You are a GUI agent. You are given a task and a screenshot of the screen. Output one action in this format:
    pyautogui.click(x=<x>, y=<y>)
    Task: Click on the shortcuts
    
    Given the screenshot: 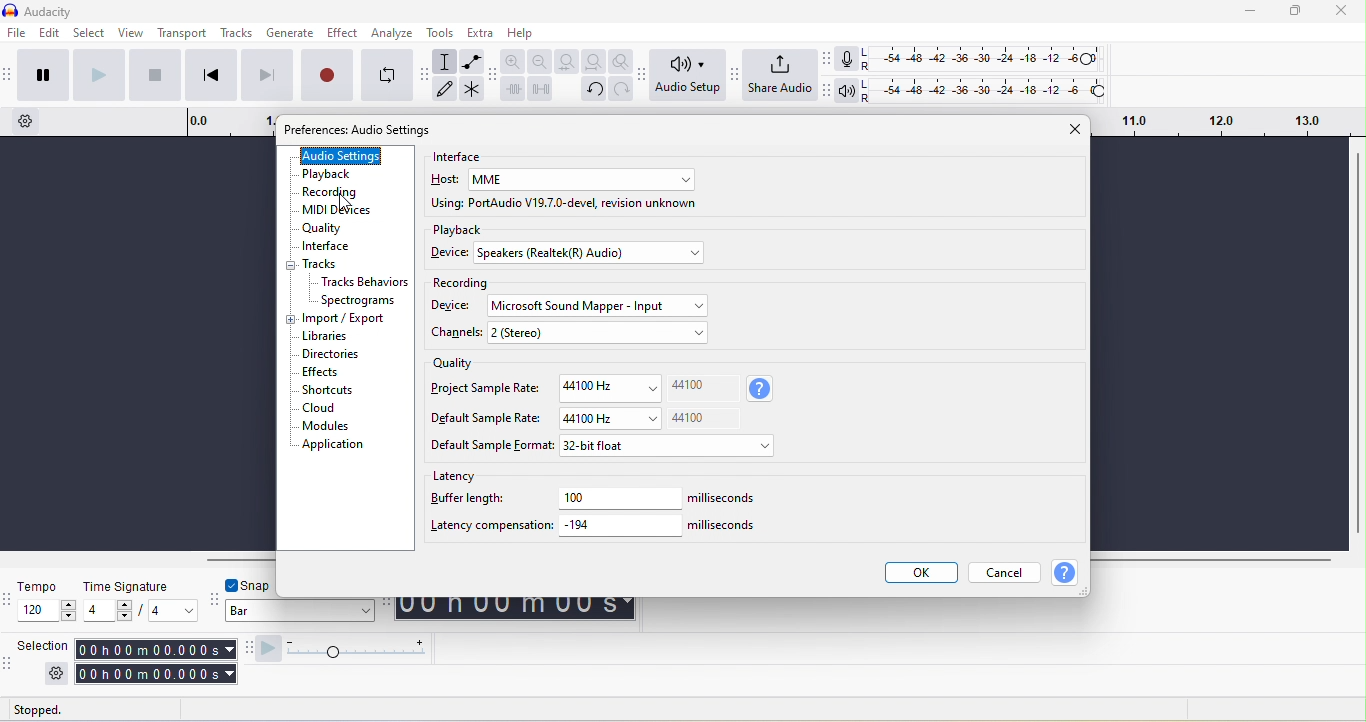 What is the action you would take?
    pyautogui.click(x=328, y=389)
    